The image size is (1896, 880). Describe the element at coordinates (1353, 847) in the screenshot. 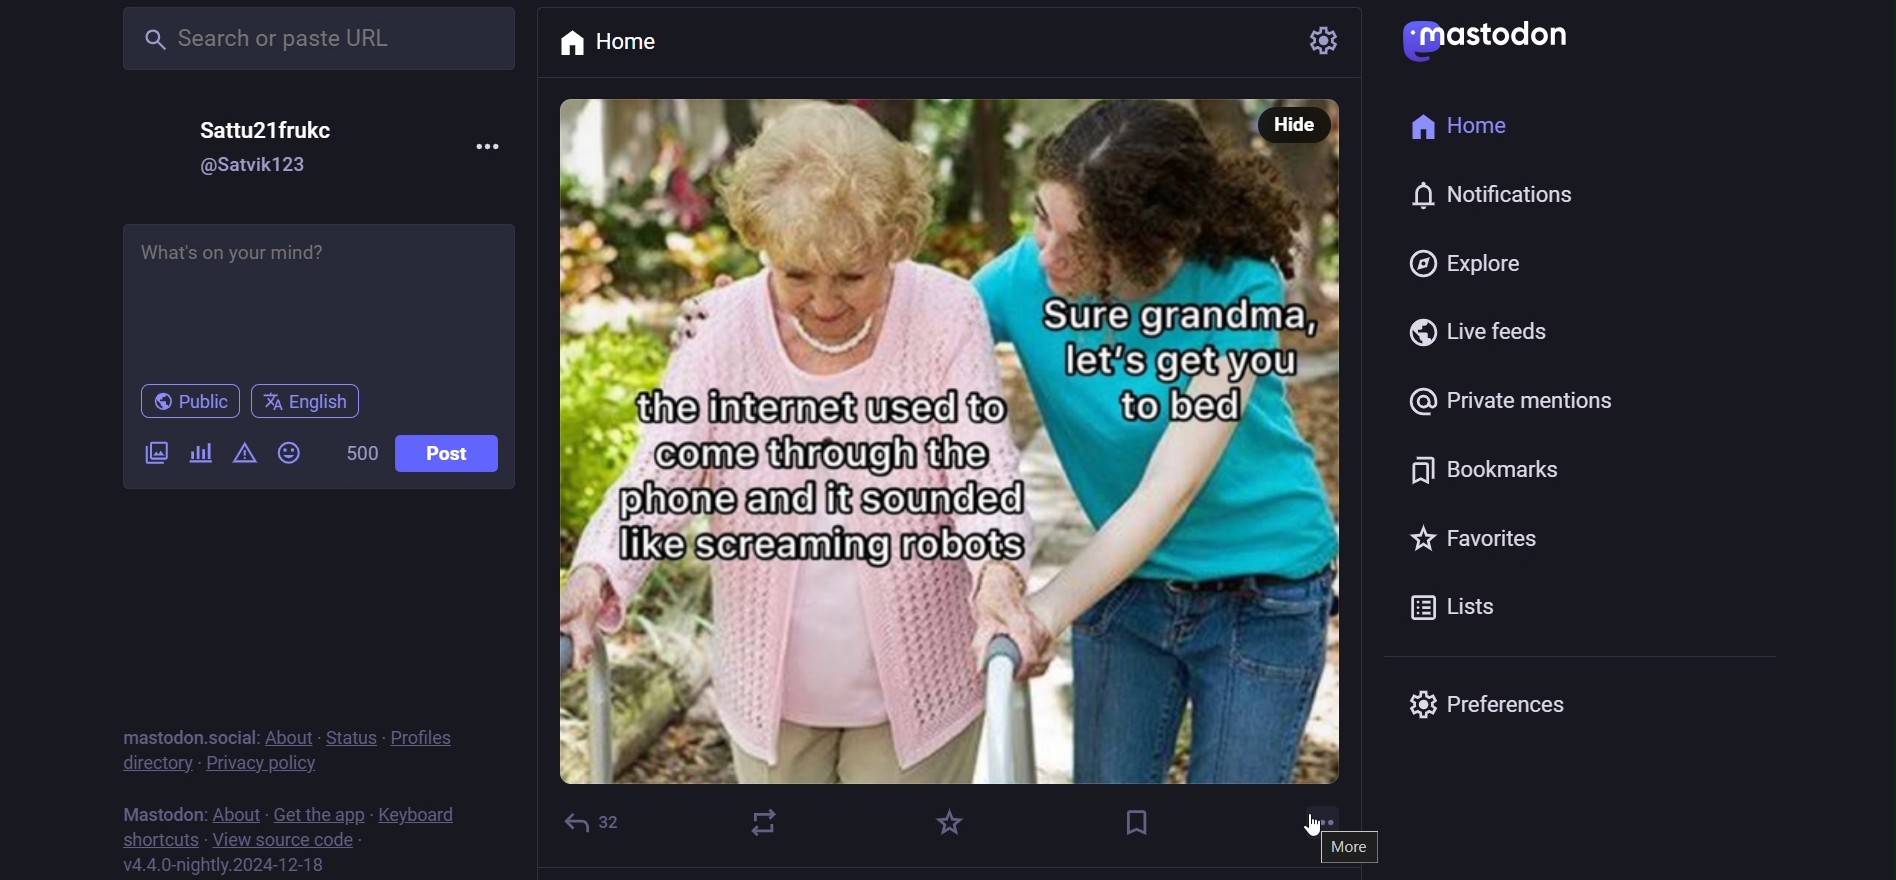

I see `more` at that location.